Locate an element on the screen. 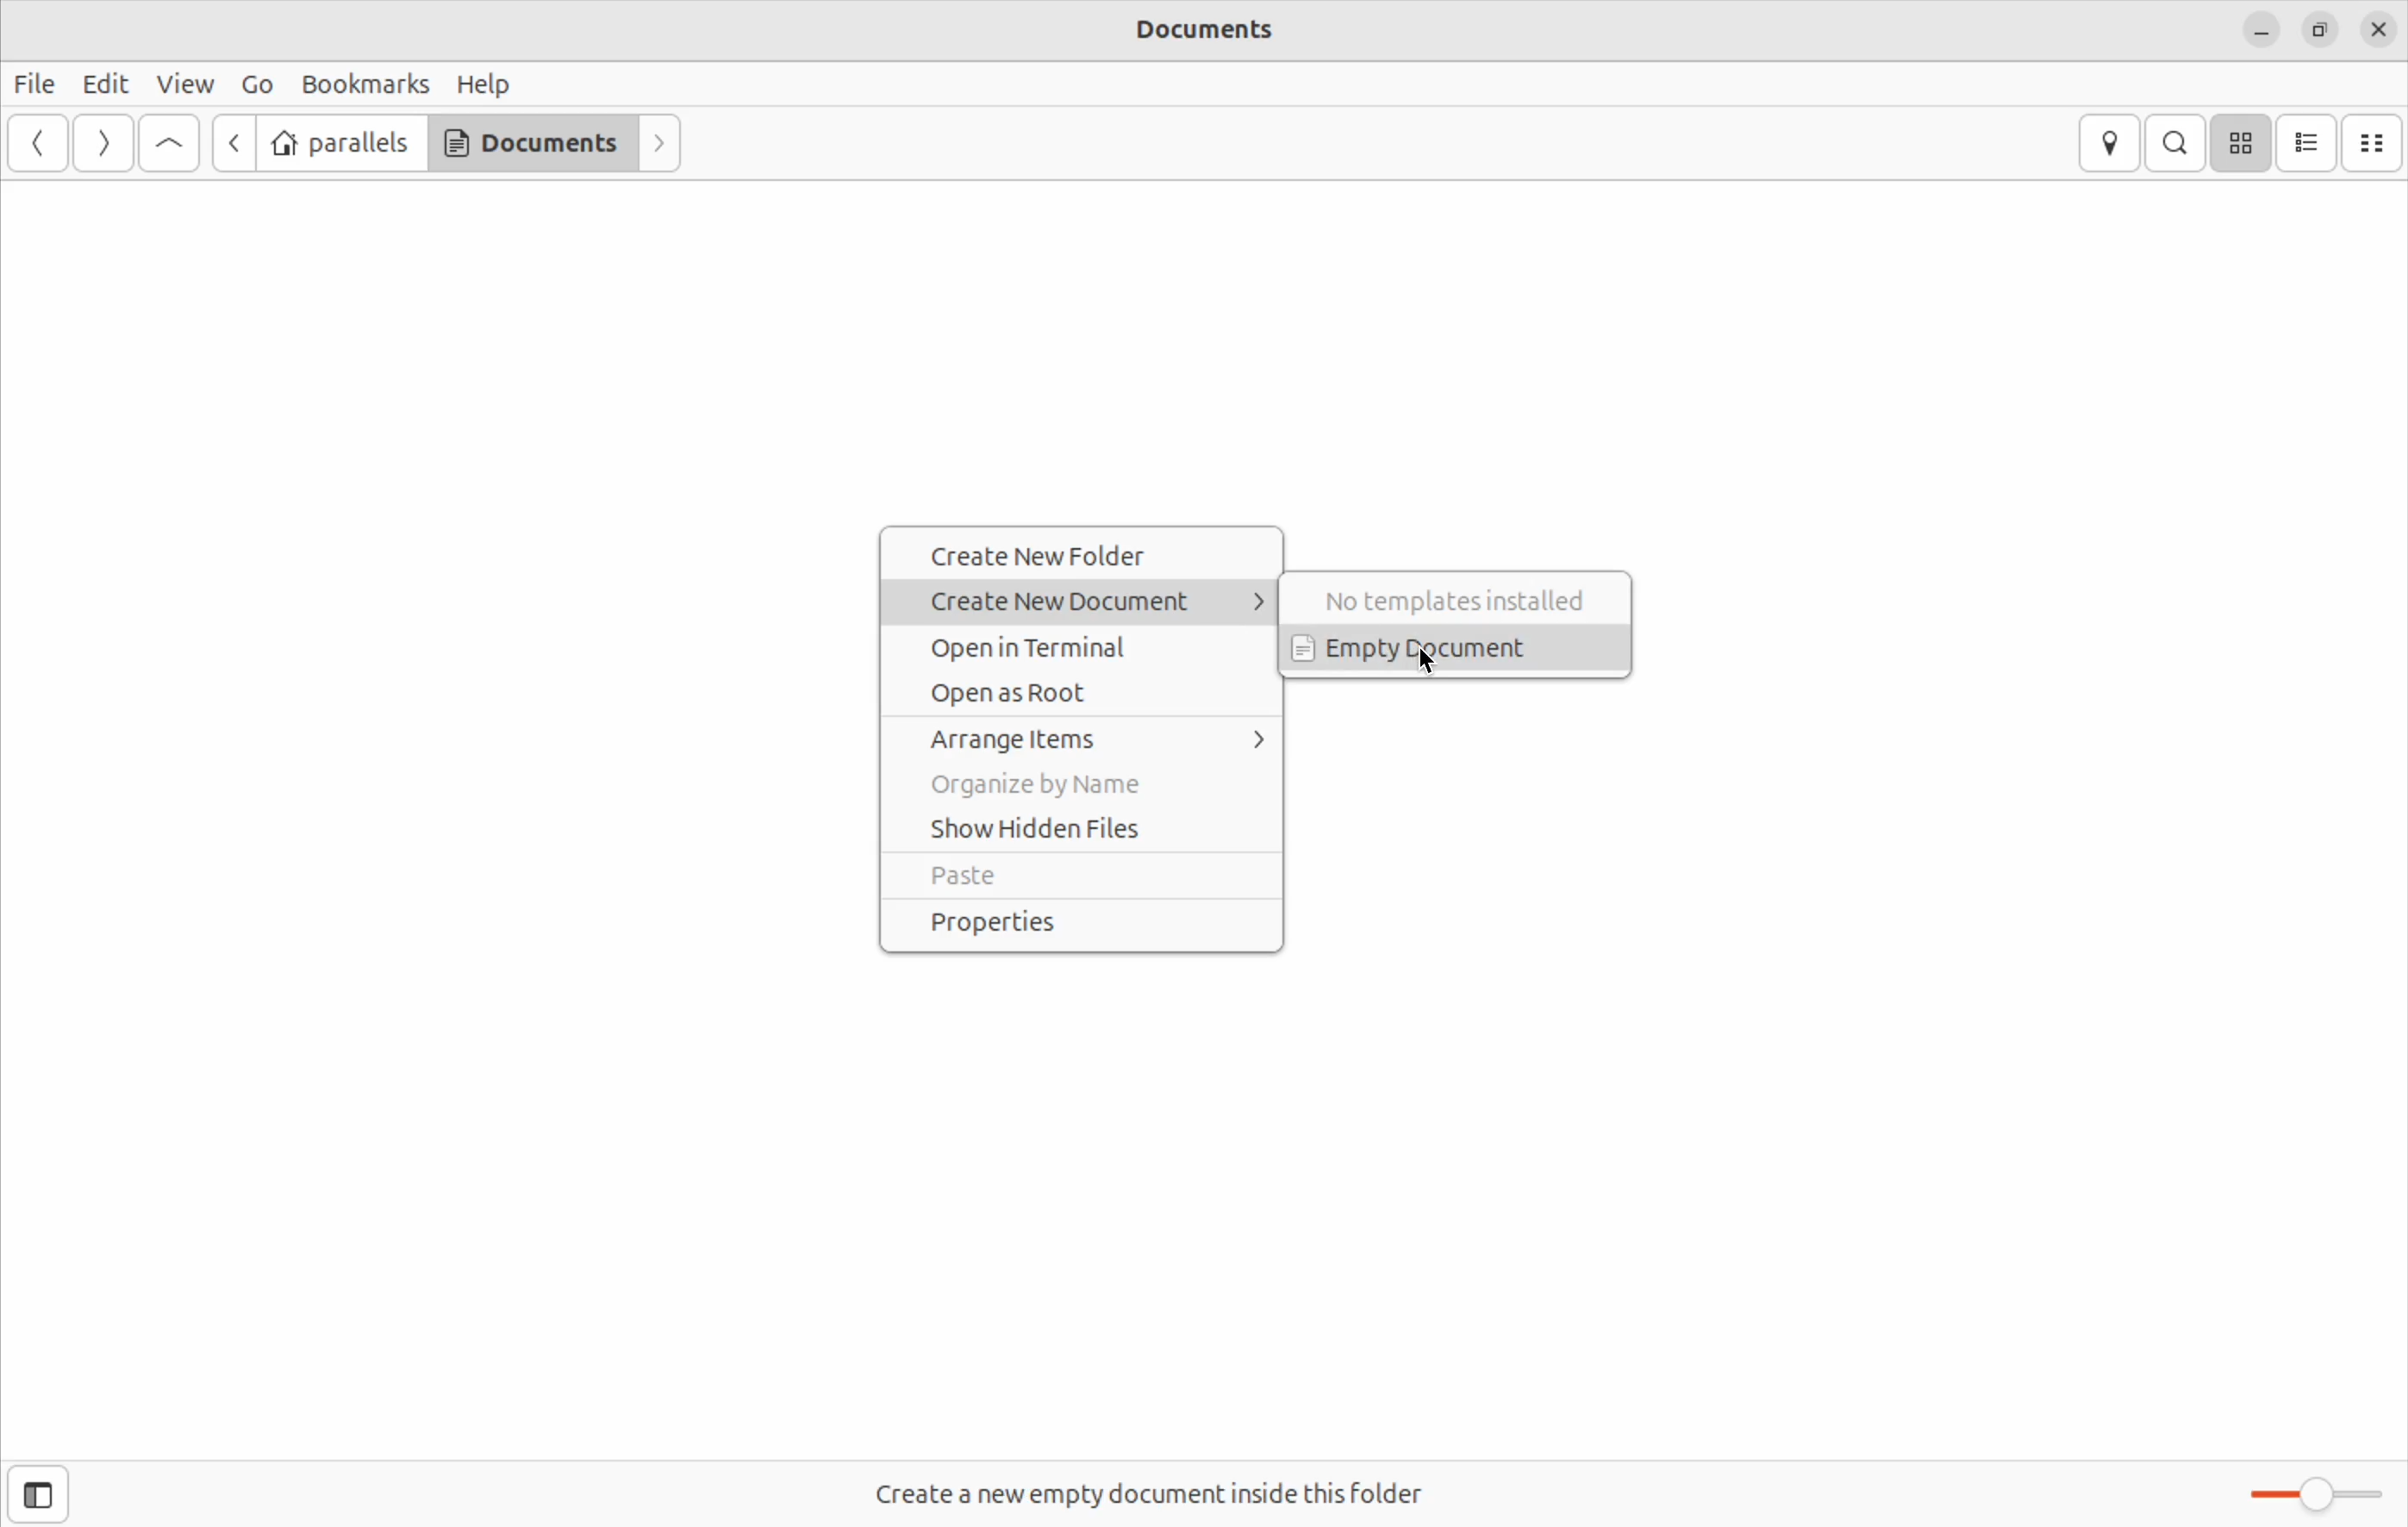 The width and height of the screenshot is (2408, 1527). compact view is located at coordinates (2374, 143).